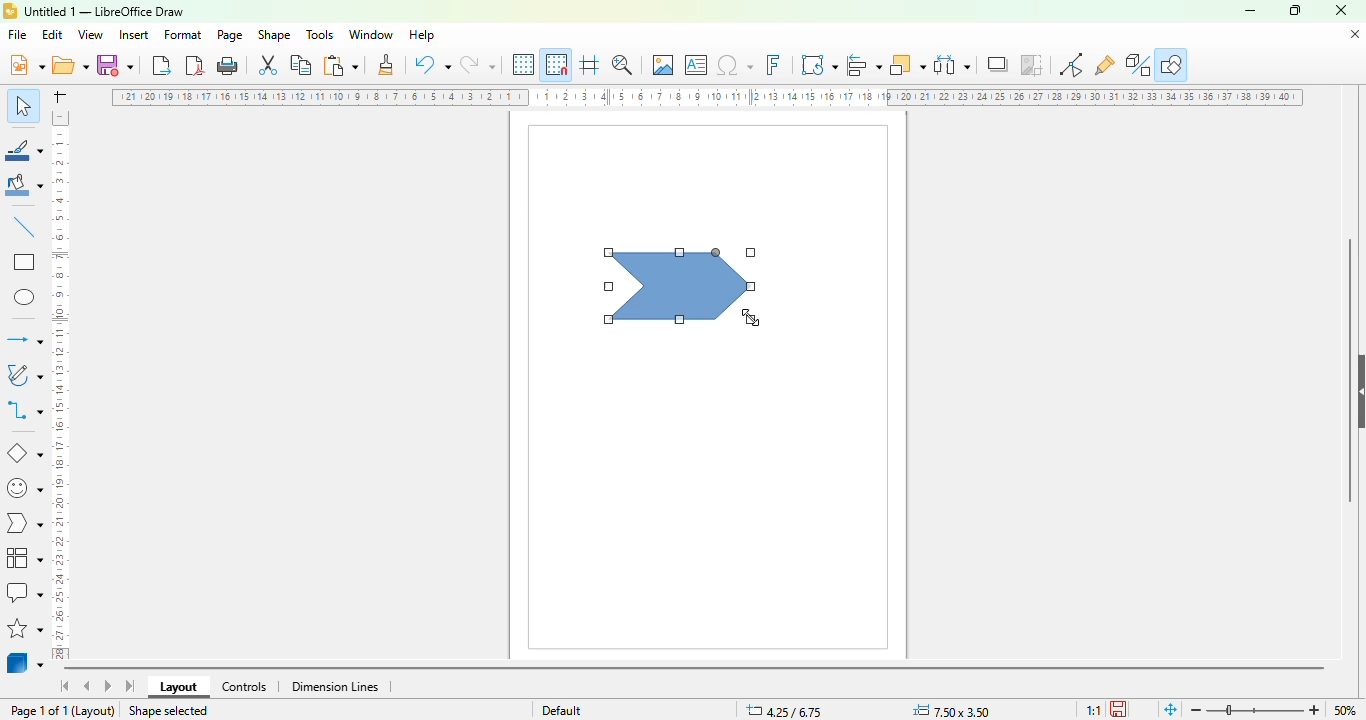 The image size is (1366, 720). What do you see at coordinates (38, 711) in the screenshot?
I see `page 1 of 1` at bounding box center [38, 711].